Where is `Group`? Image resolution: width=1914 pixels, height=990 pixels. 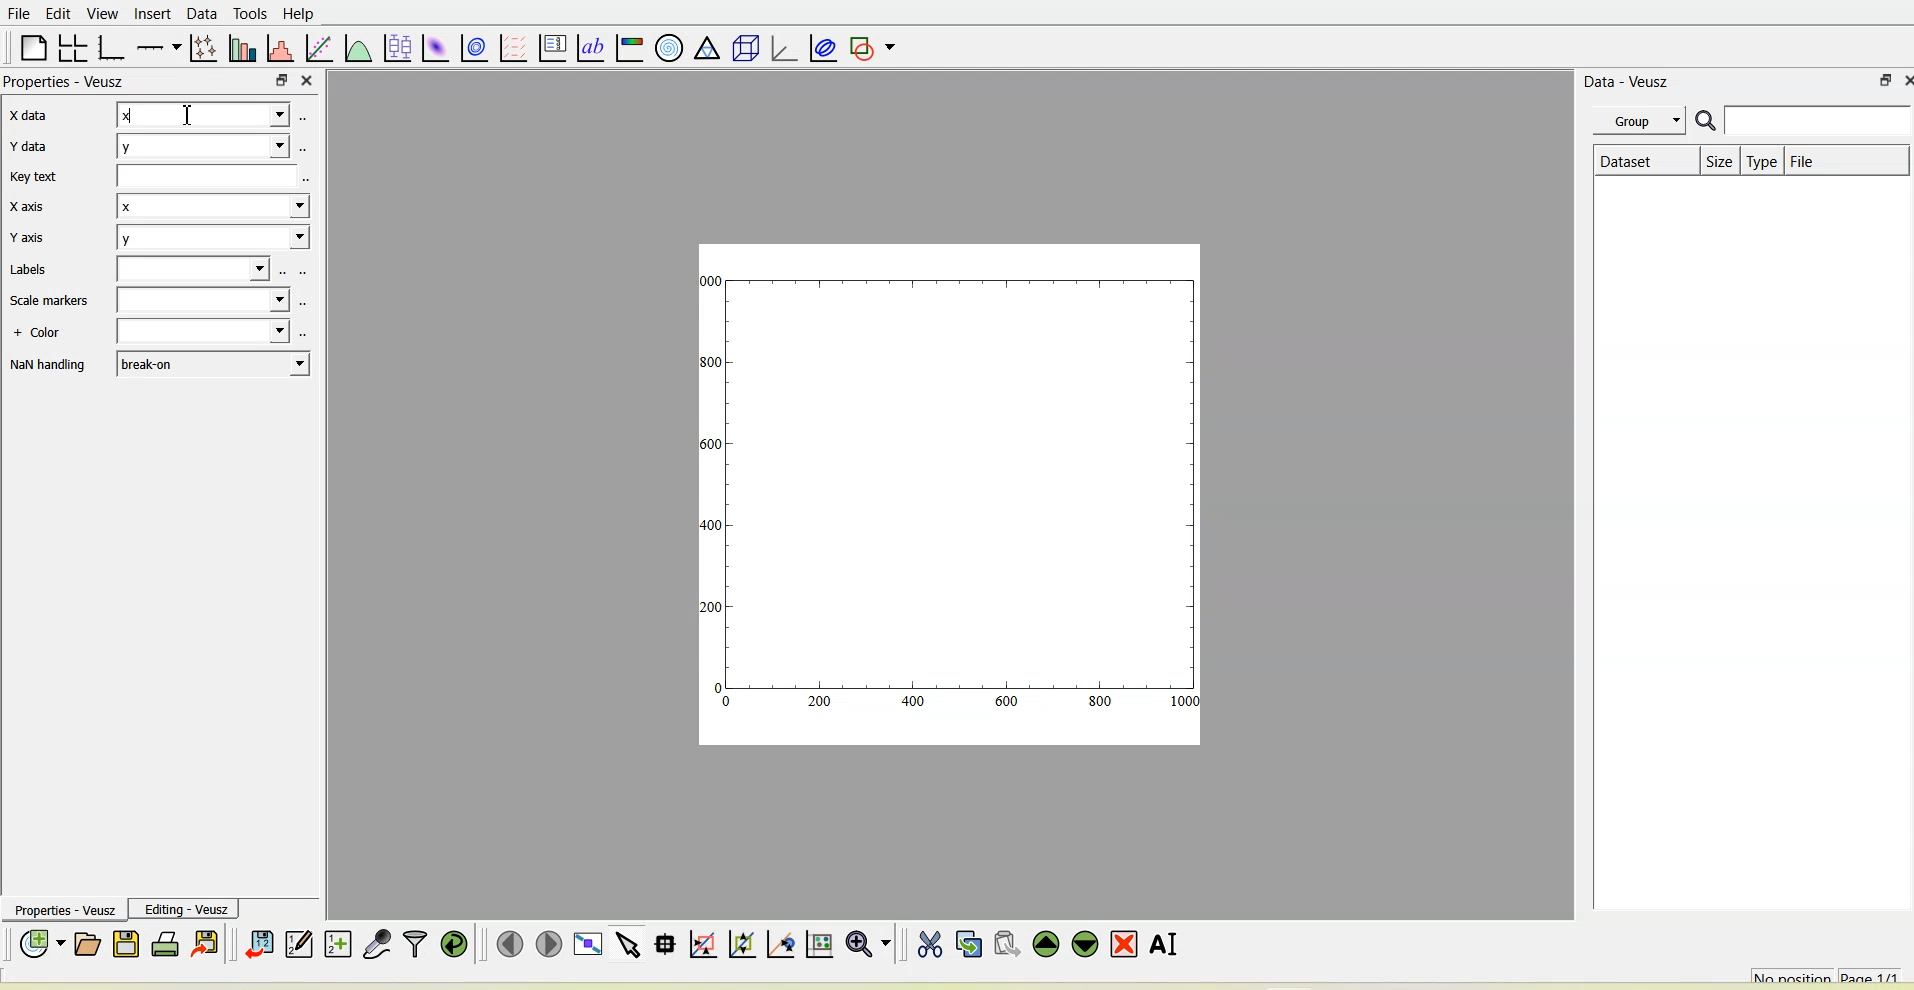 Group is located at coordinates (1642, 119).